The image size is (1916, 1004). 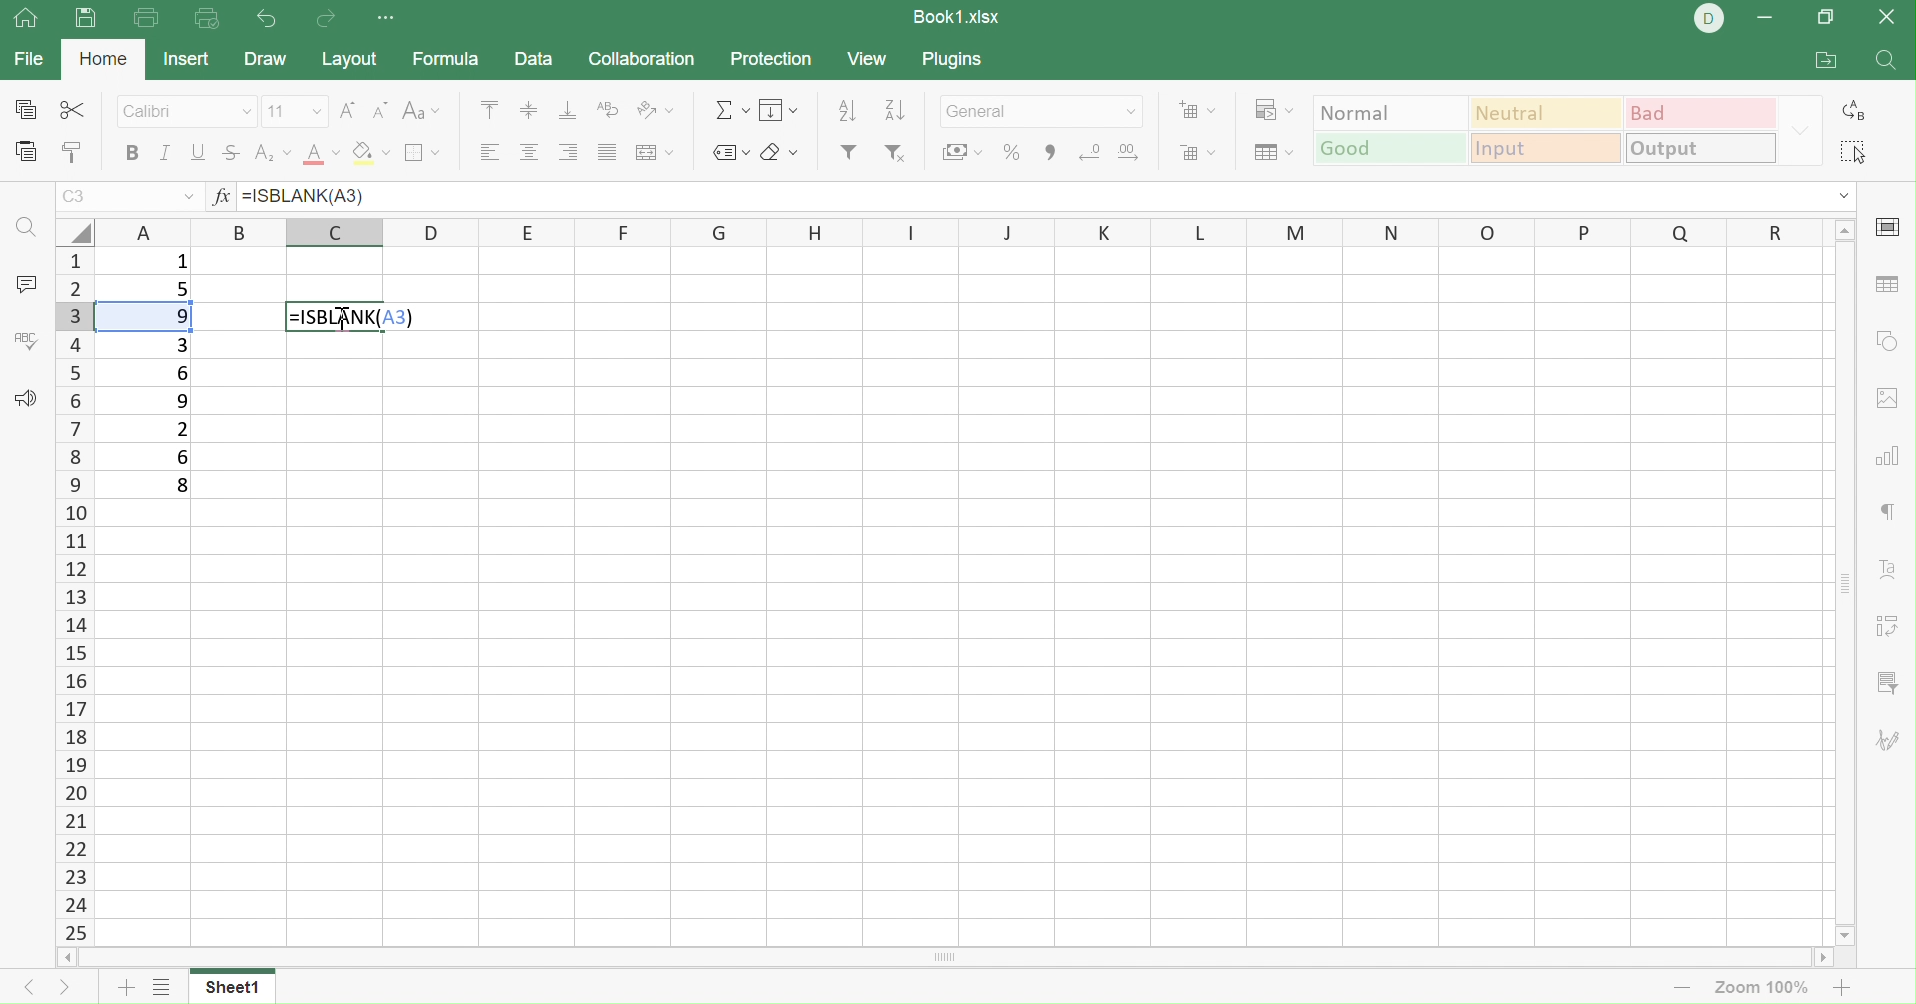 I want to click on Draw, so click(x=264, y=59).